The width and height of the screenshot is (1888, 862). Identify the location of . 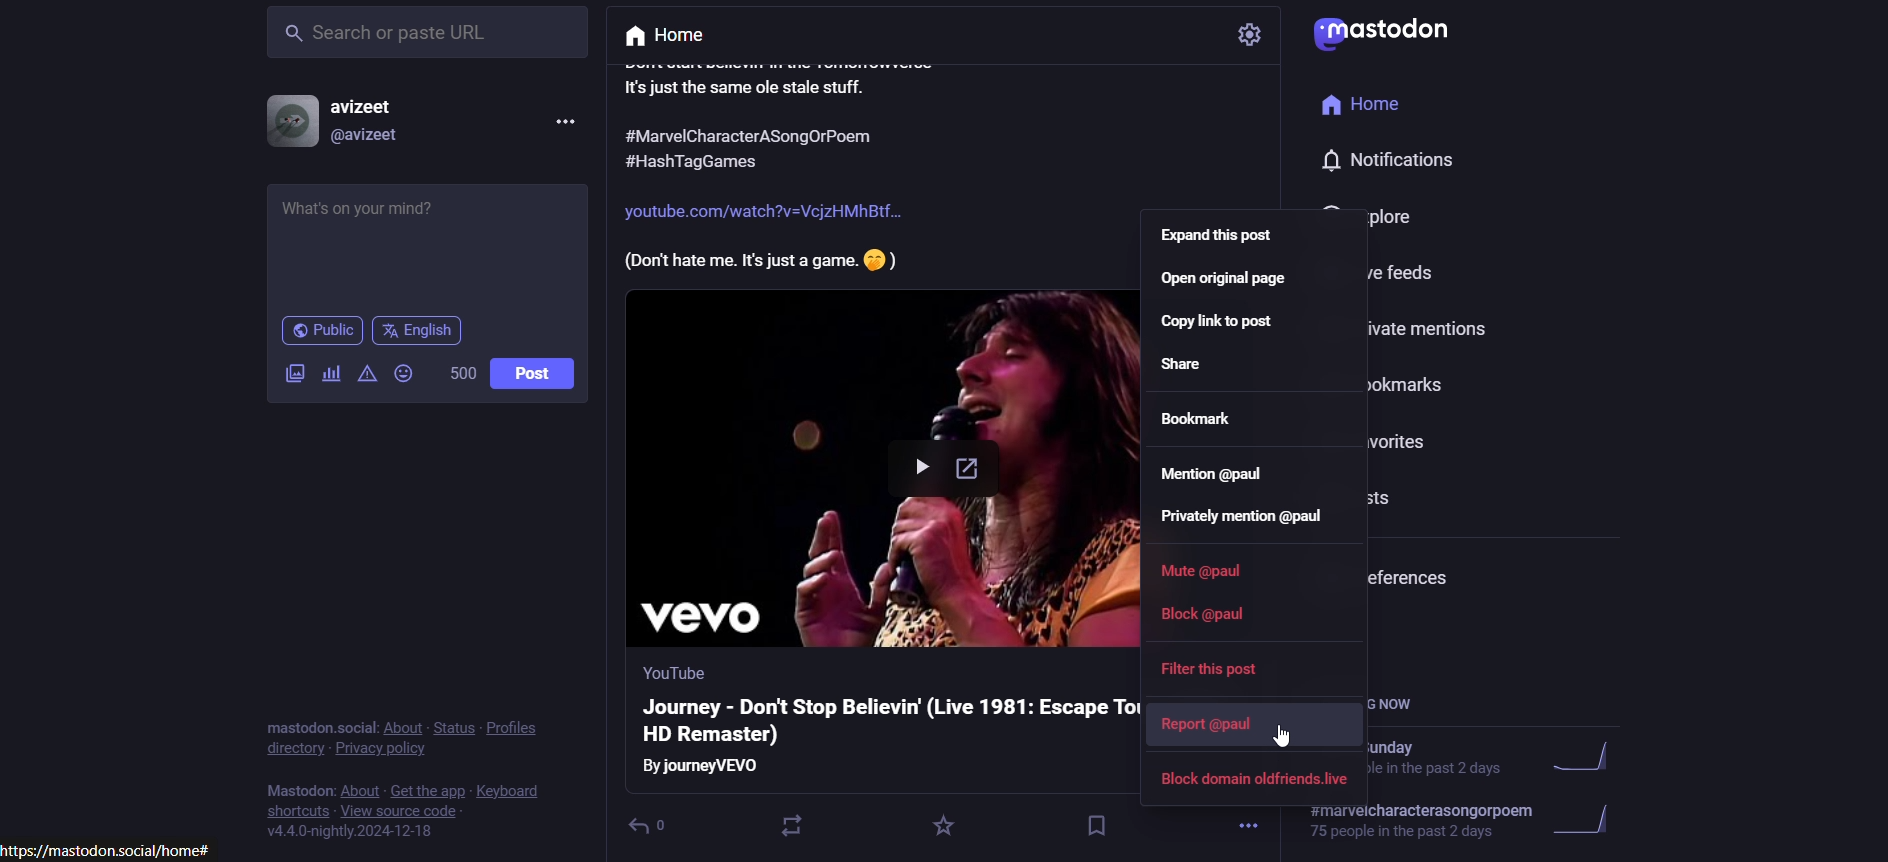
(726, 161).